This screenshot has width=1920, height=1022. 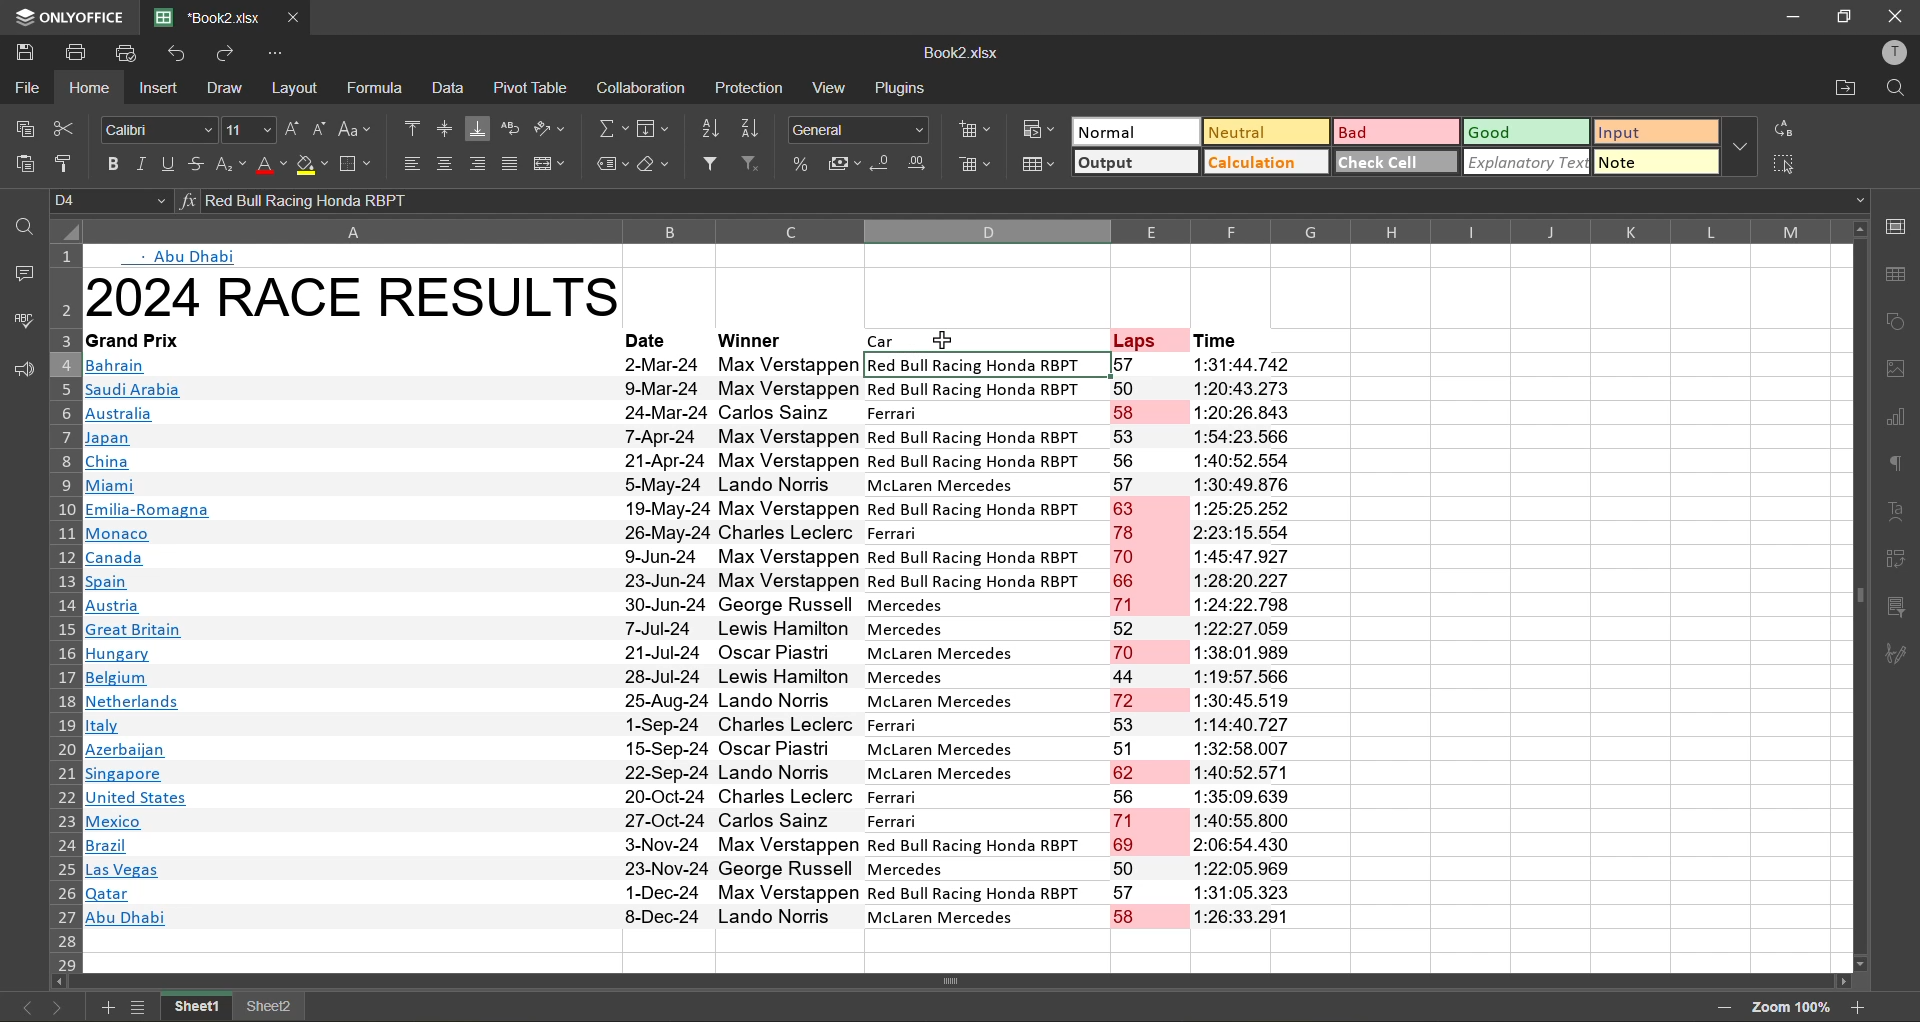 I want to click on row numbers, so click(x=61, y=615).